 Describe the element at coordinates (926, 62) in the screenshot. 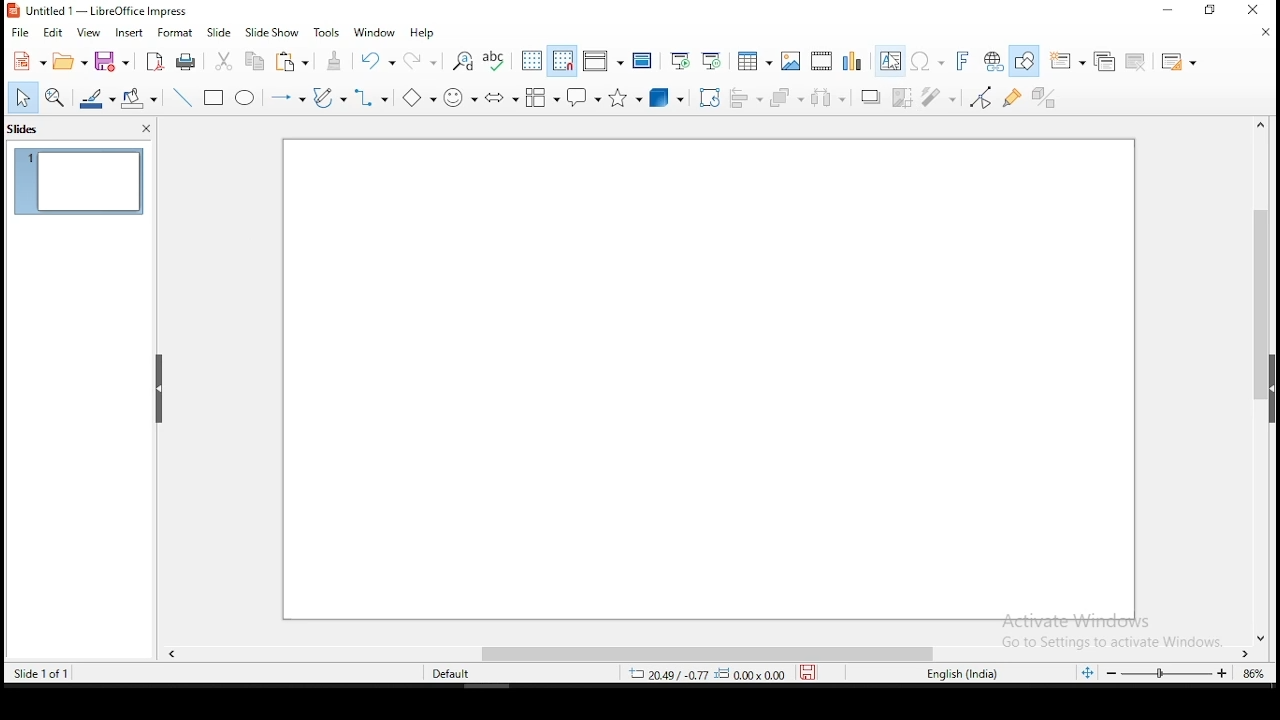

I see `insert special characters` at that location.